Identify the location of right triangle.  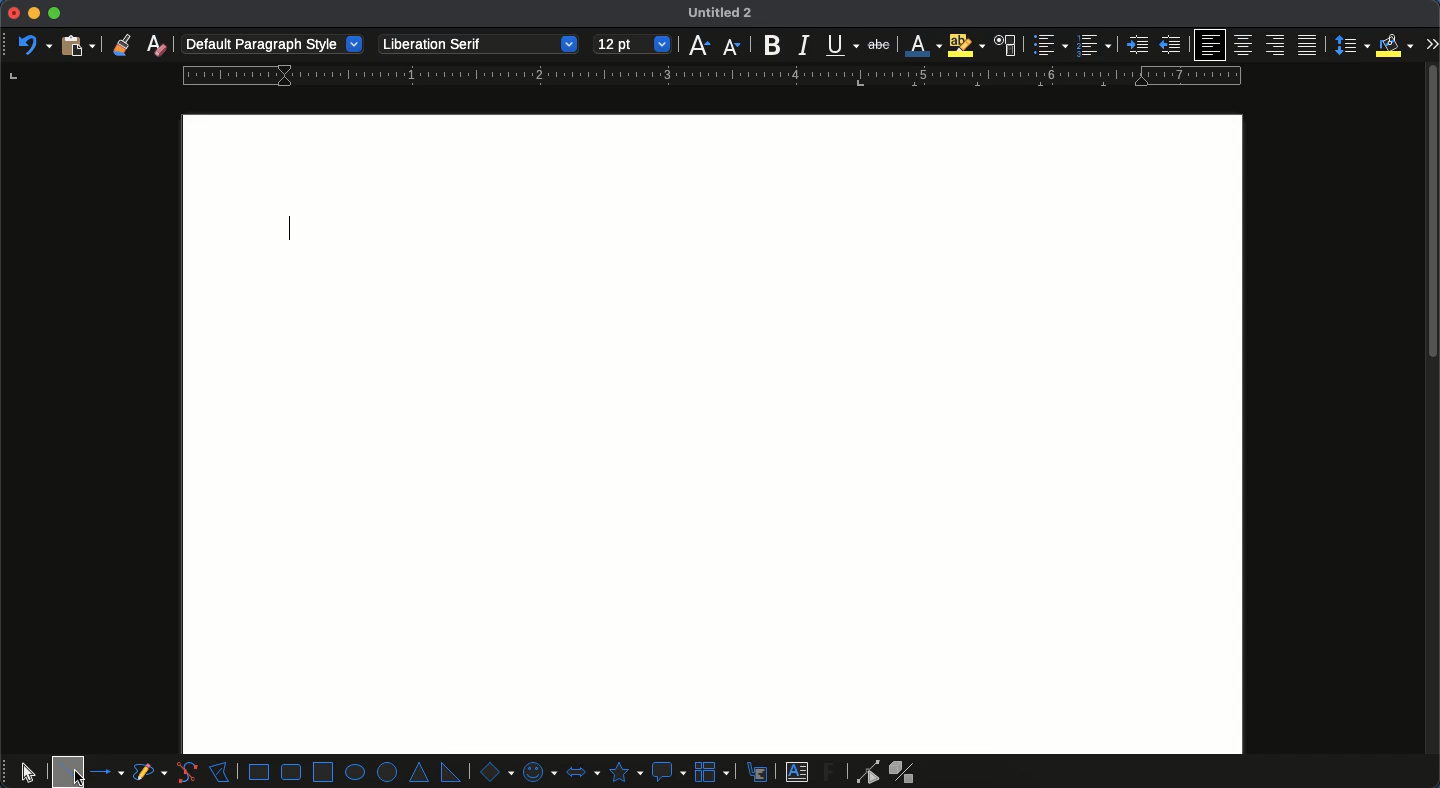
(450, 771).